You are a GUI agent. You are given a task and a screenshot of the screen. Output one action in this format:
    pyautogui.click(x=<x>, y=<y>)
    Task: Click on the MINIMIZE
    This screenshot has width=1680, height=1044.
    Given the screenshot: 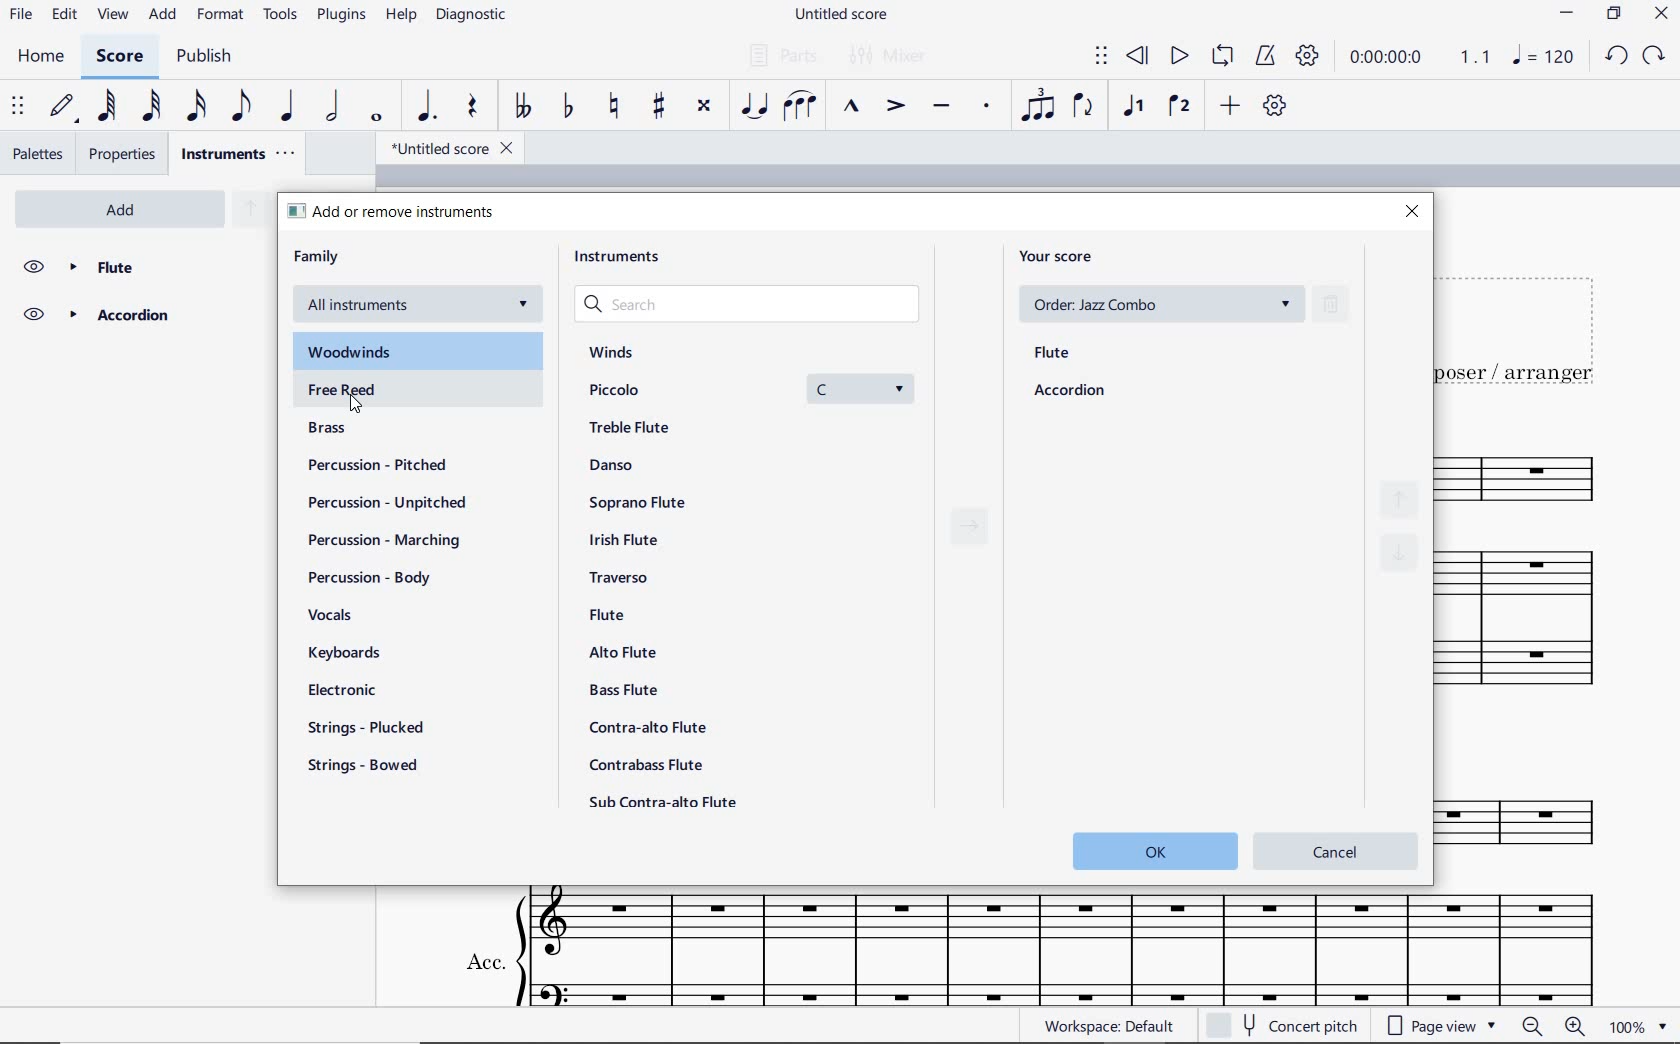 What is the action you would take?
    pyautogui.click(x=1569, y=13)
    